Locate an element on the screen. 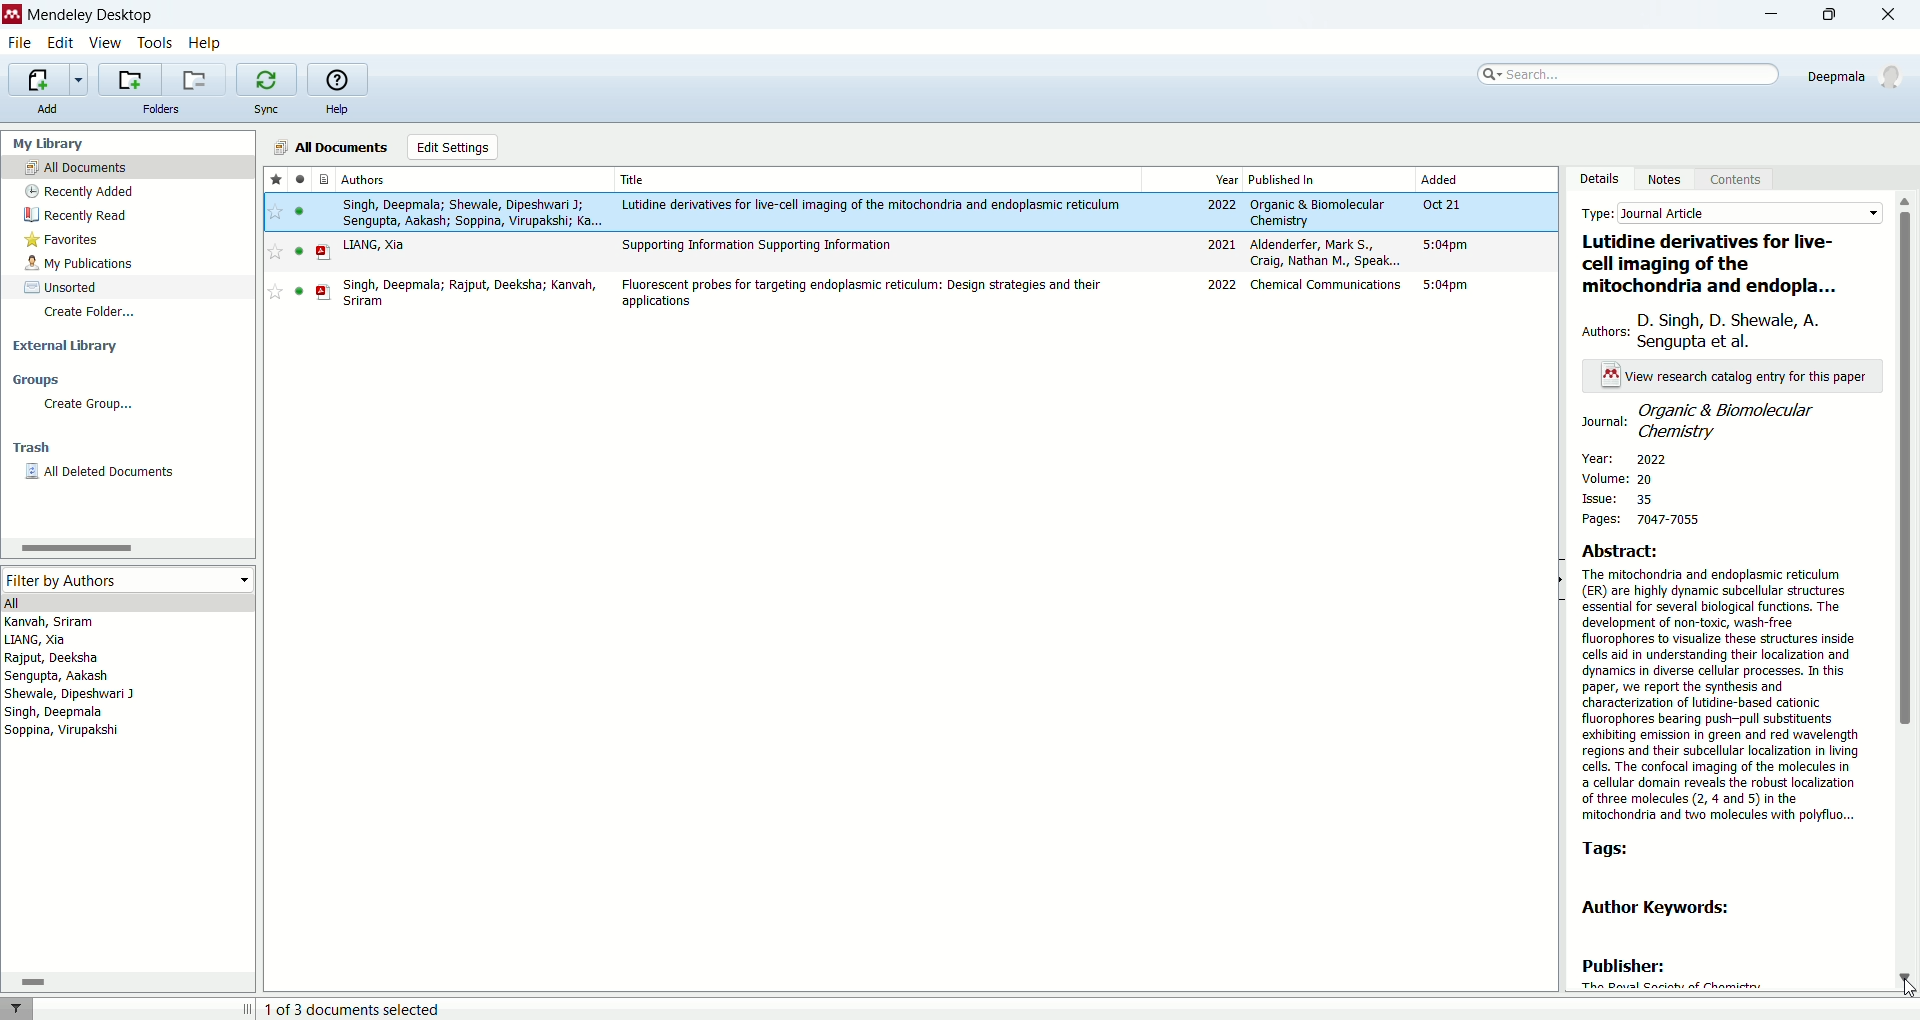  Supporting Information Supporting Information is located at coordinates (758, 246).